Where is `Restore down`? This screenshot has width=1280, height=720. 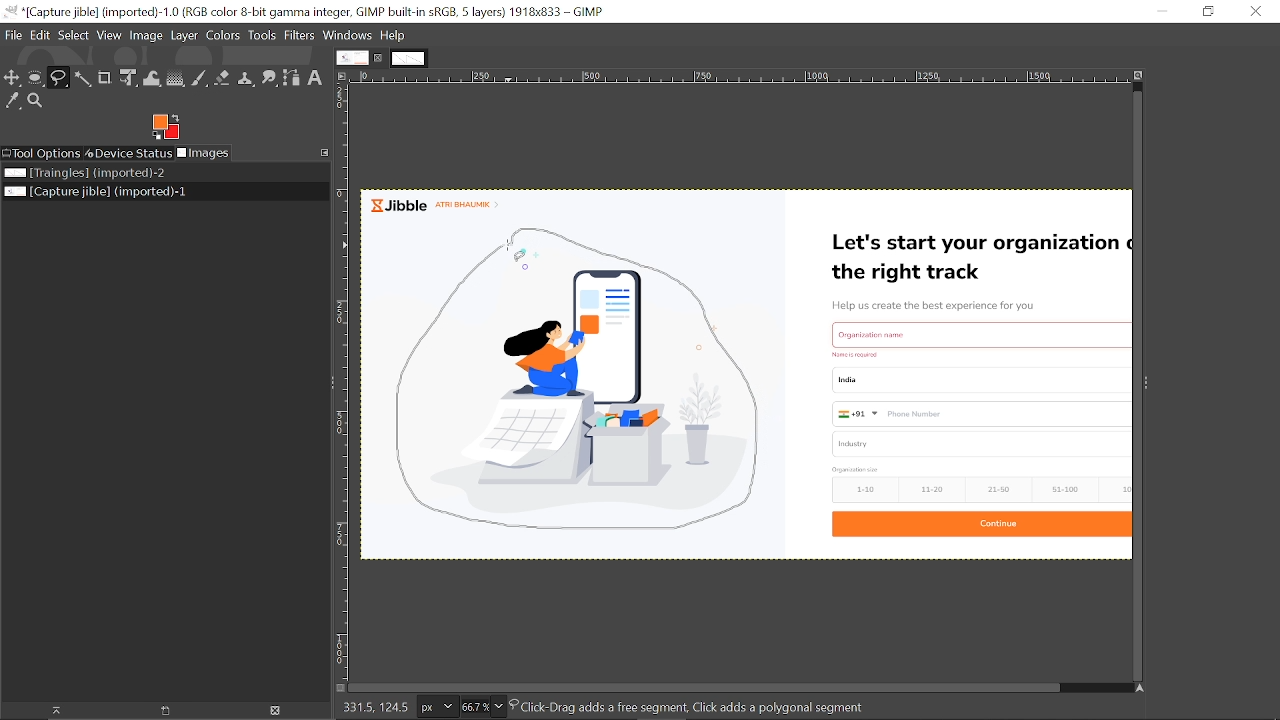
Restore down is located at coordinates (1207, 11).